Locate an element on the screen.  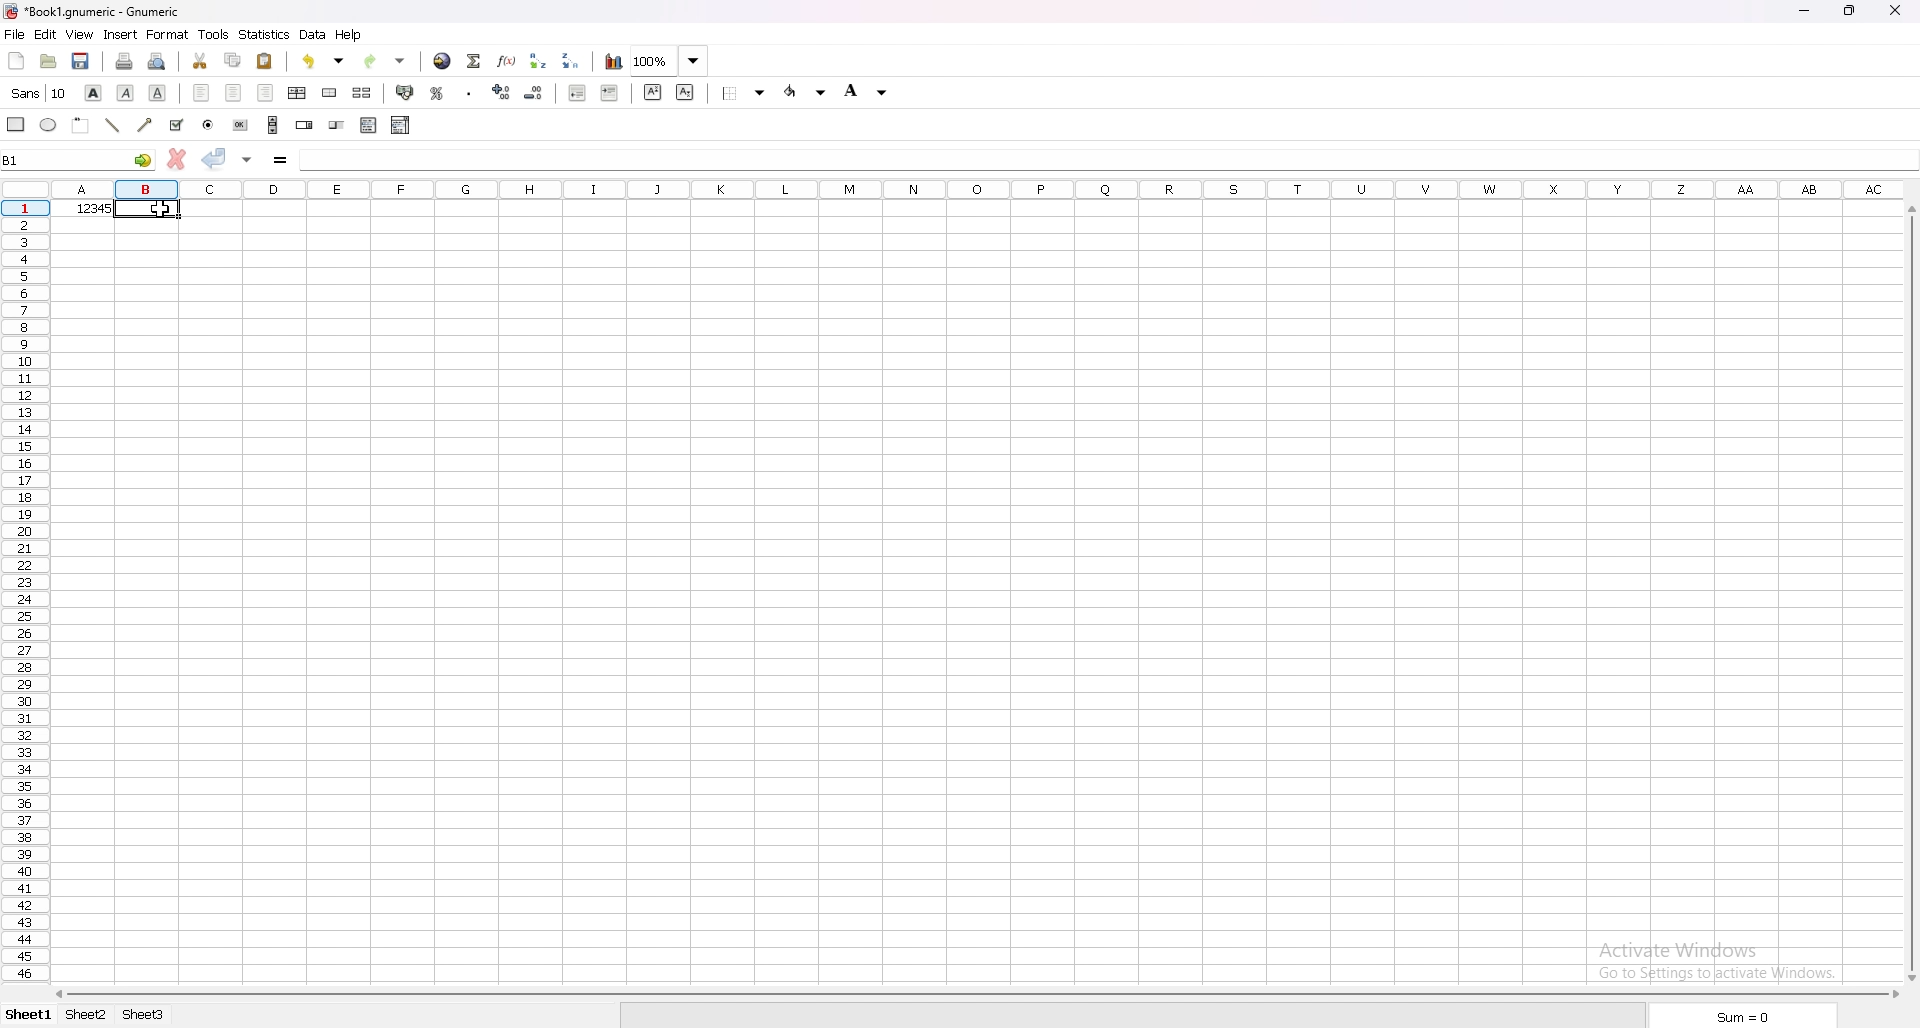
columns is located at coordinates (980, 187).